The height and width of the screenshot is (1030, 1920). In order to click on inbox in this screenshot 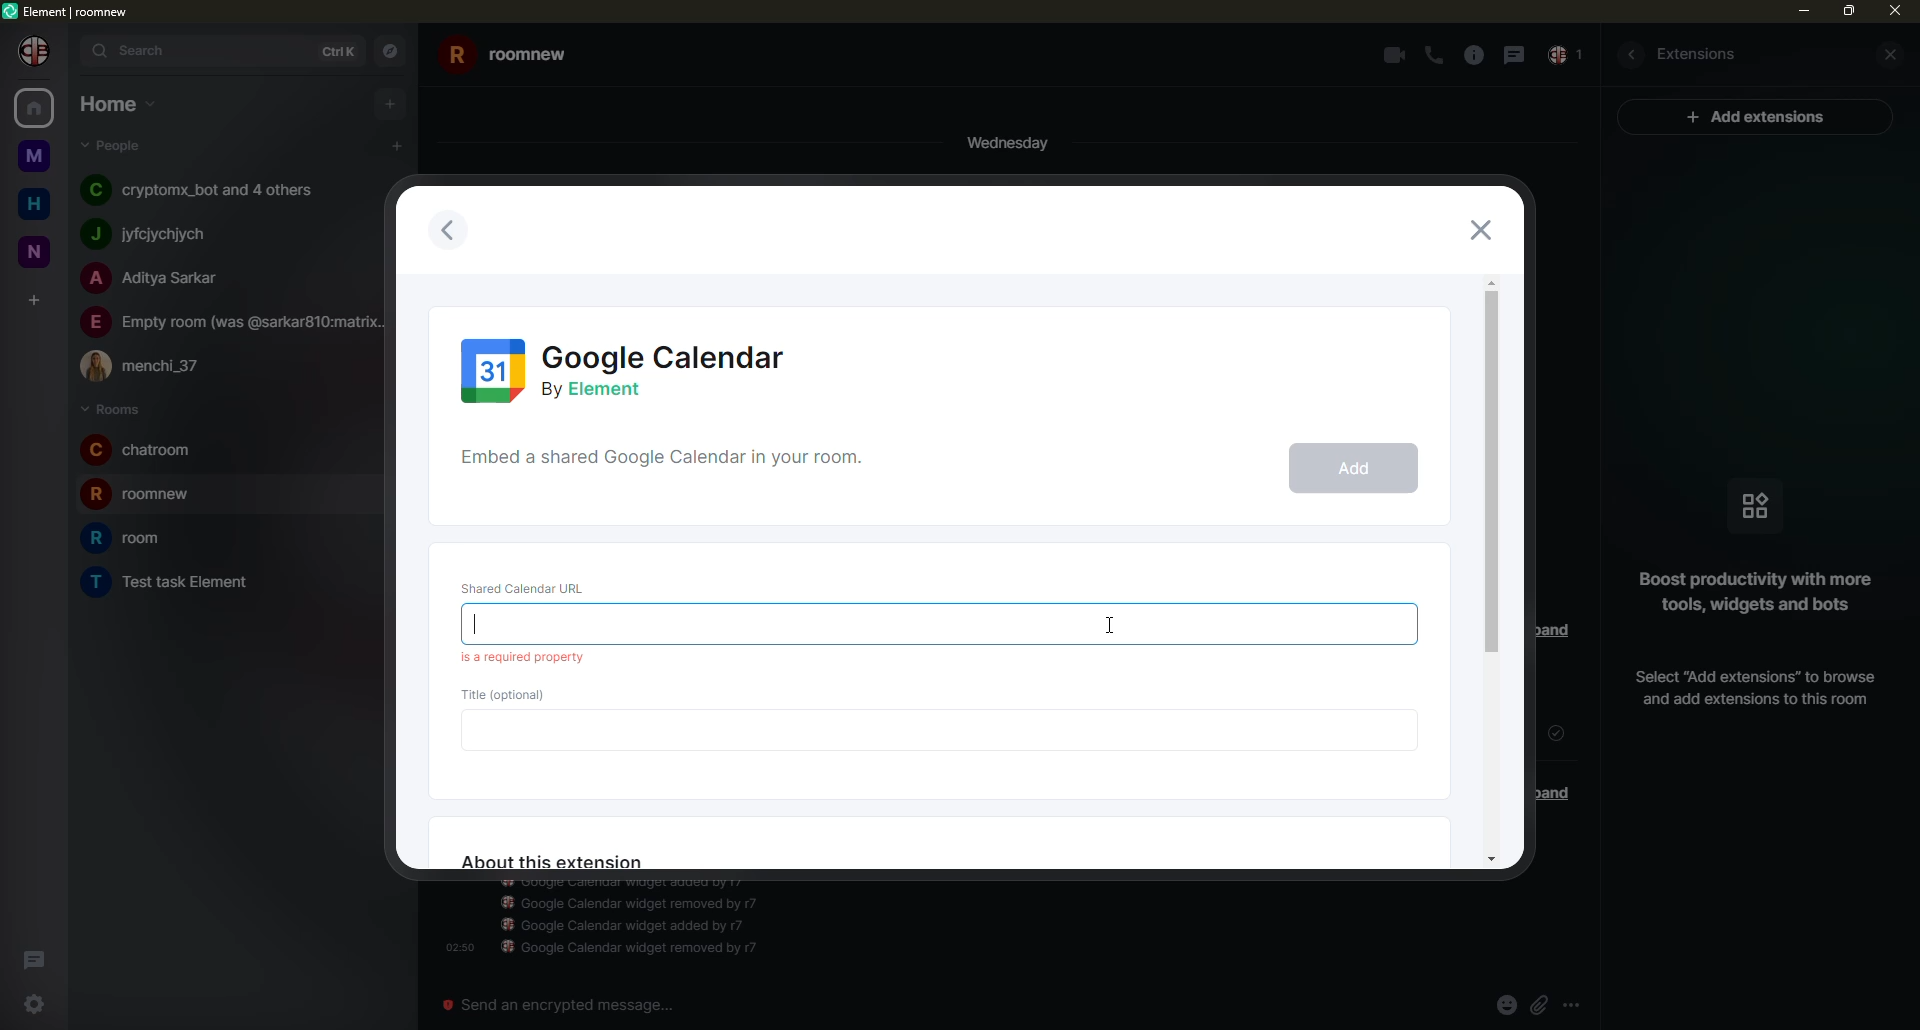, I will do `click(1568, 56)`.